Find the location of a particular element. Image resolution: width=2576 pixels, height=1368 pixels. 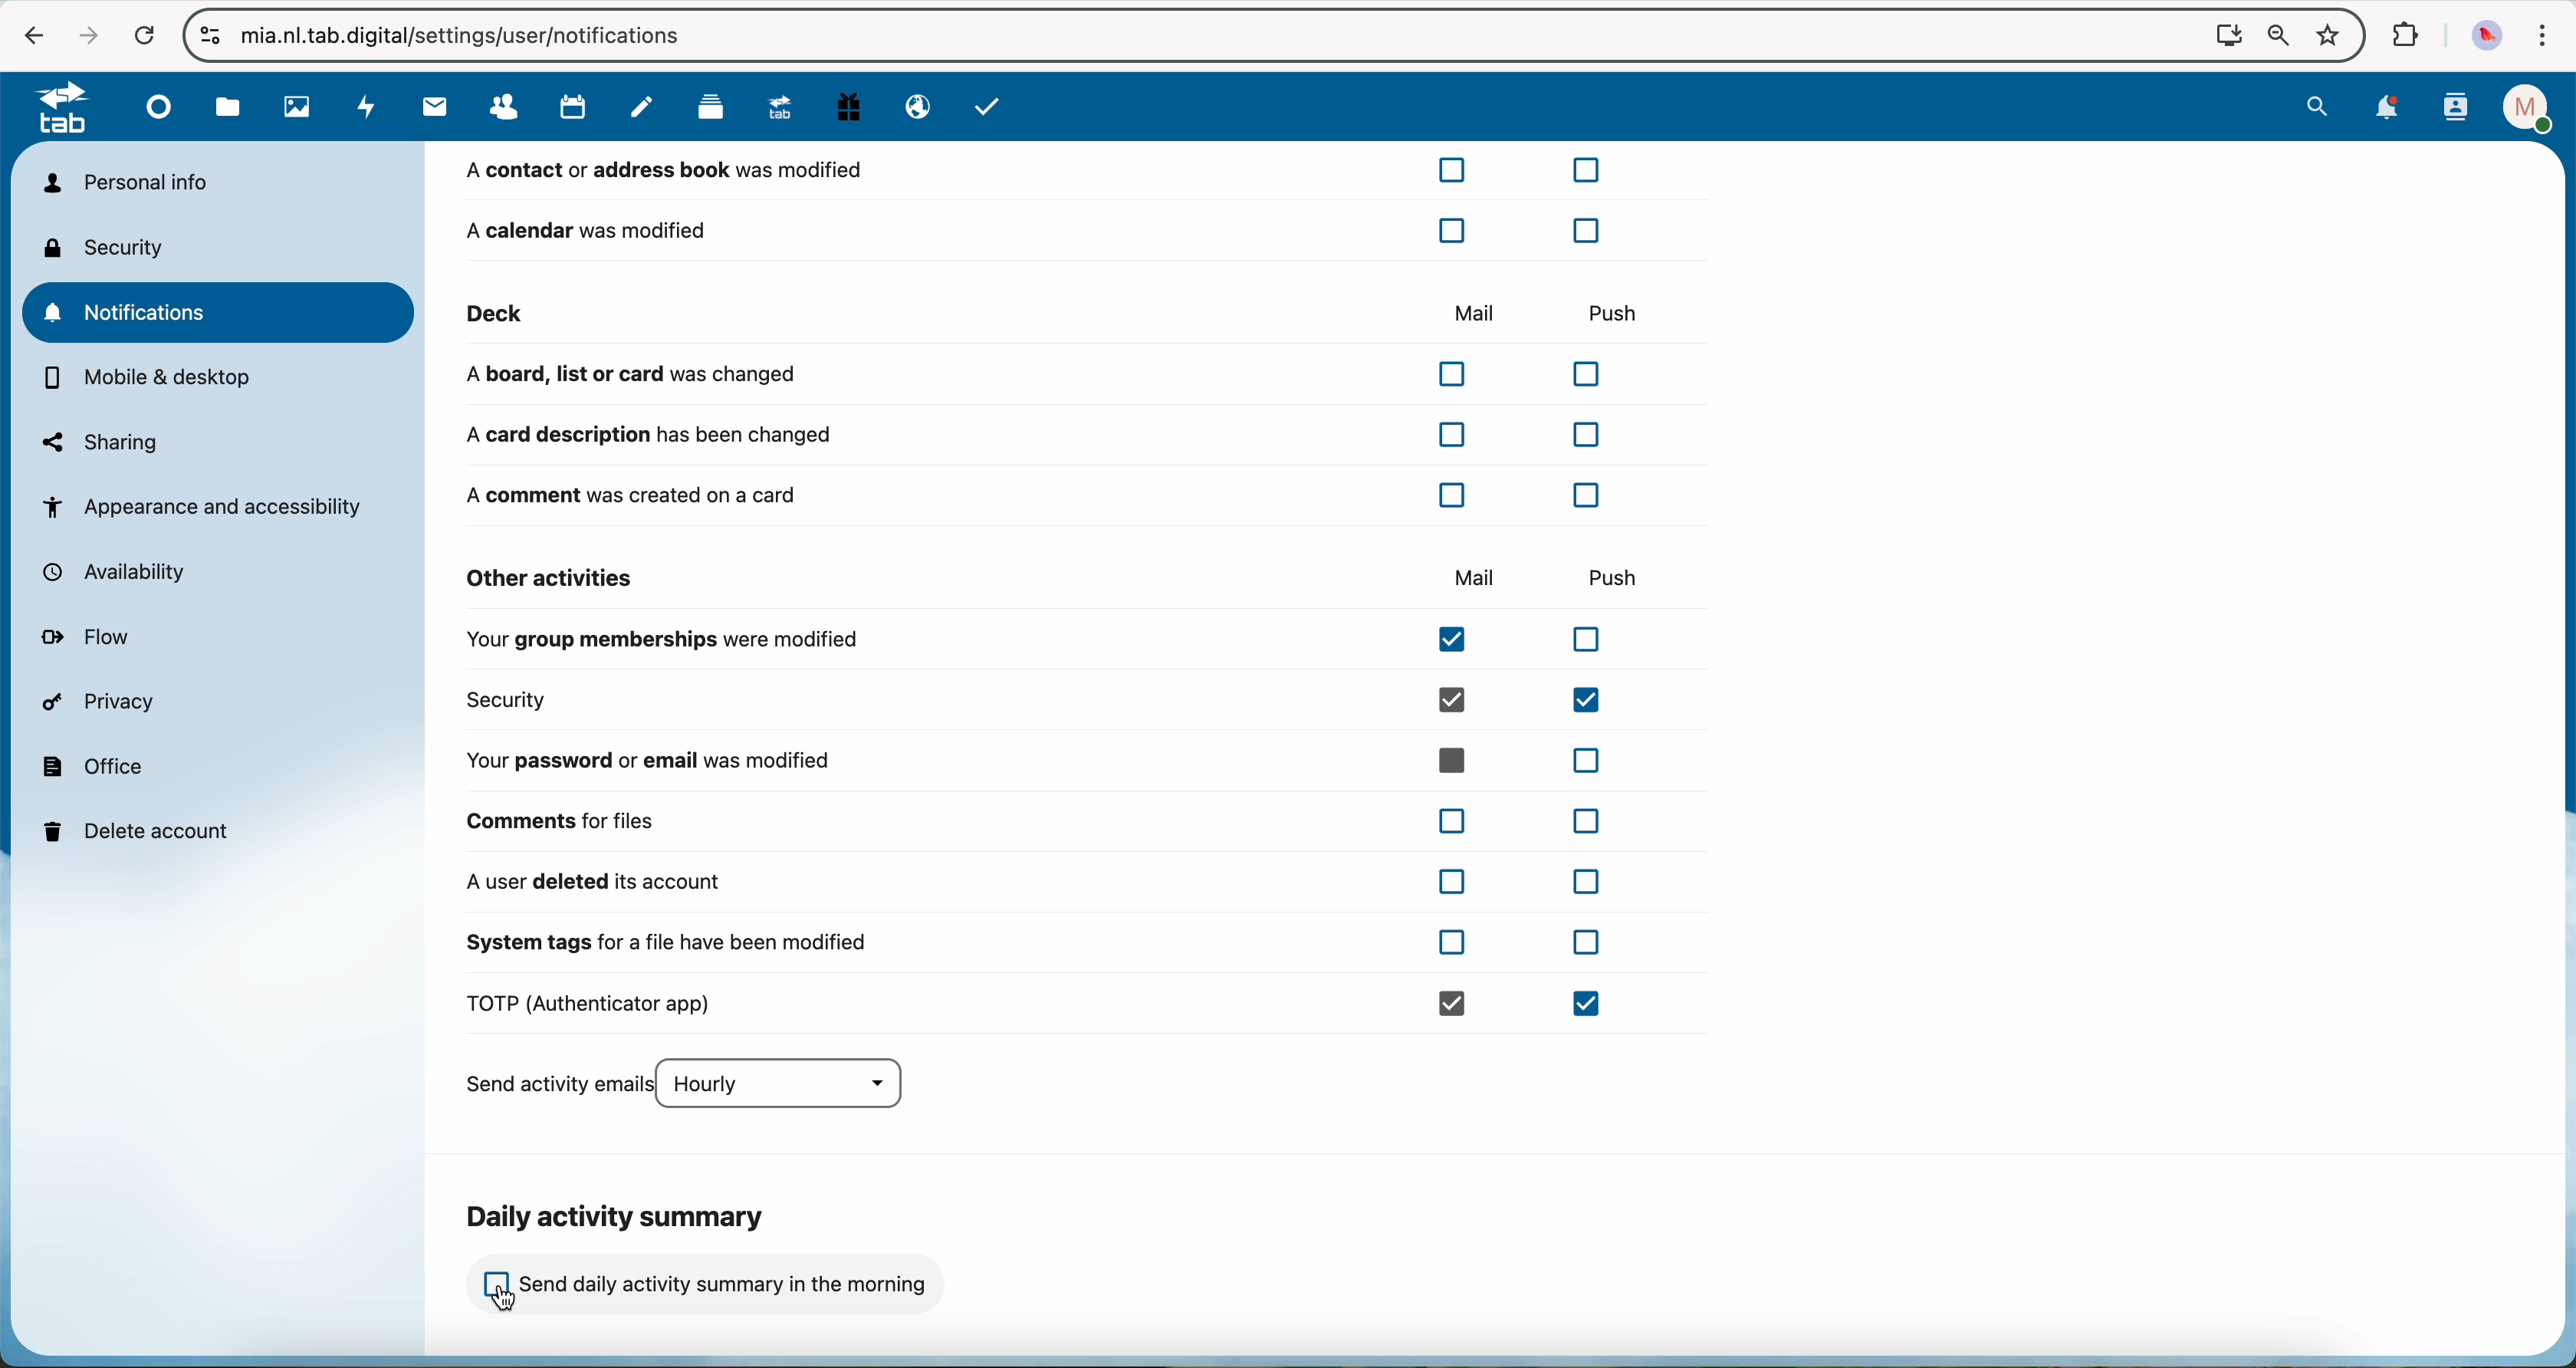

TOTP (authenticator app) is located at coordinates (1043, 1005).